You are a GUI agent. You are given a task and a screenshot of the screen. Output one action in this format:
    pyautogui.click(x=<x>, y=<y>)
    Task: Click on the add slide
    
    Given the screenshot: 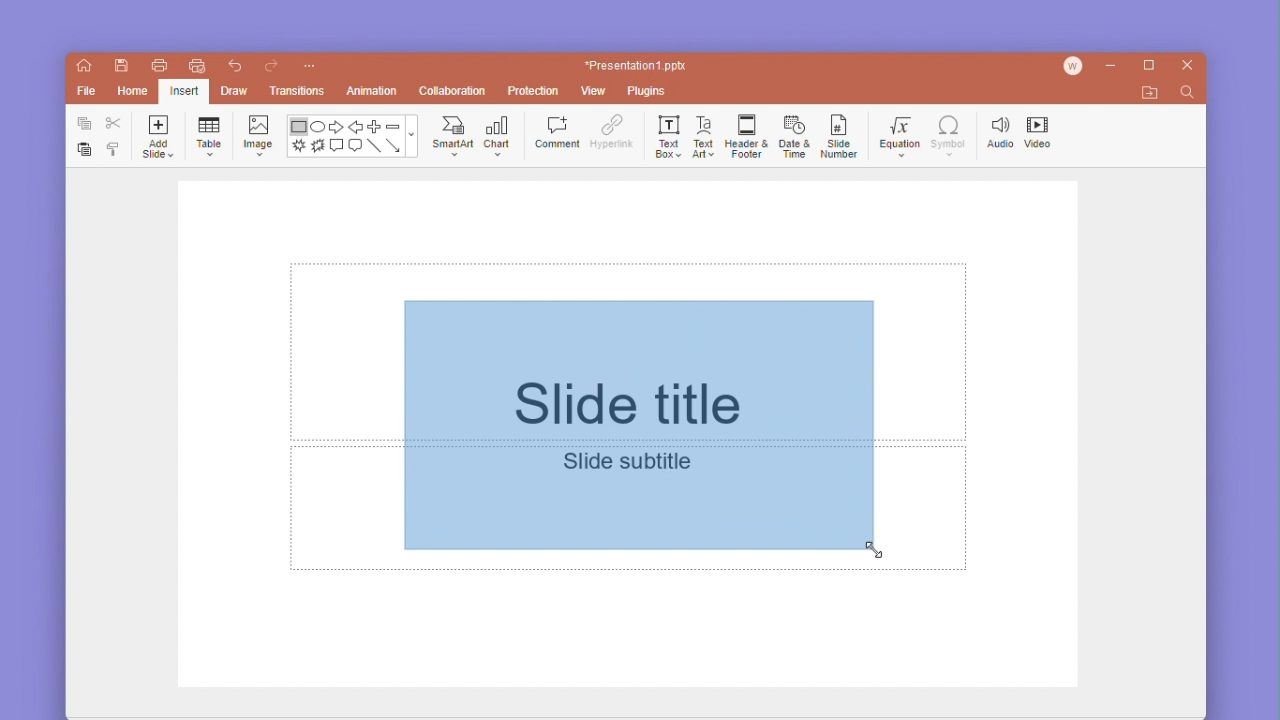 What is the action you would take?
    pyautogui.click(x=157, y=137)
    